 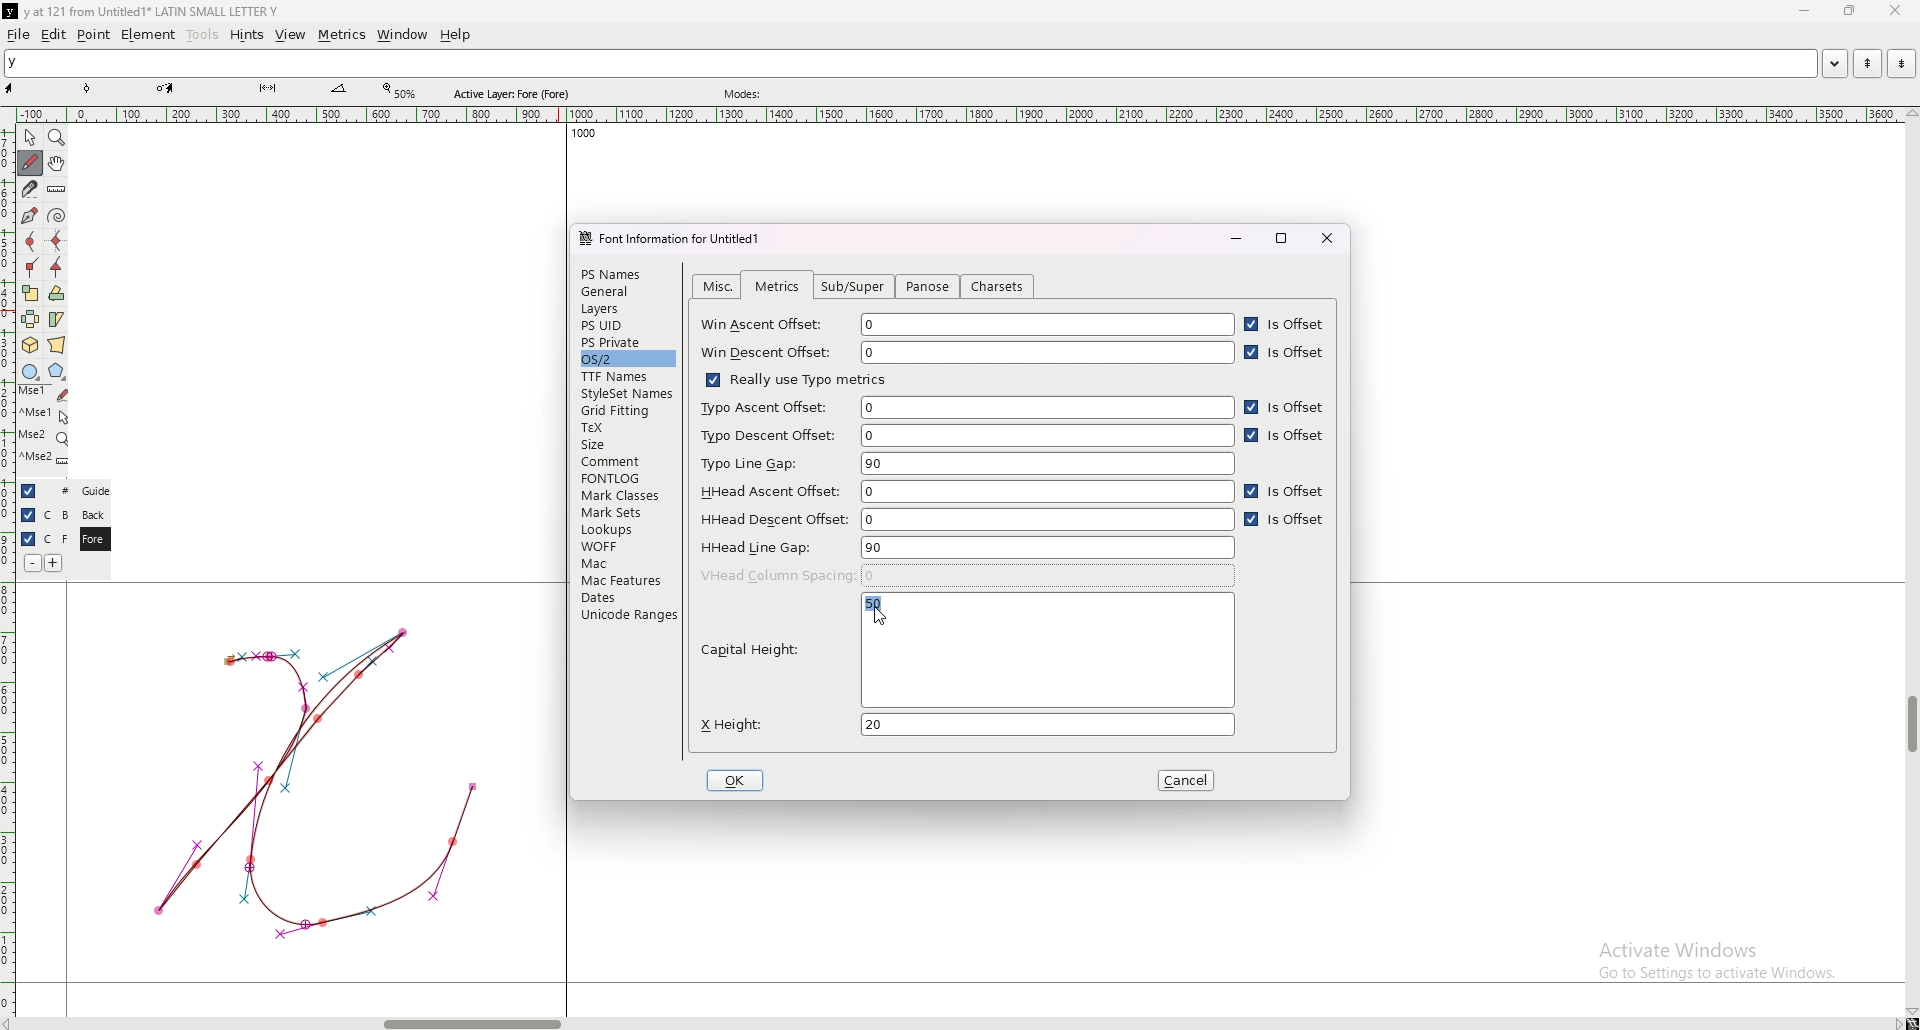 I want to click on ps private, so click(x=628, y=342).